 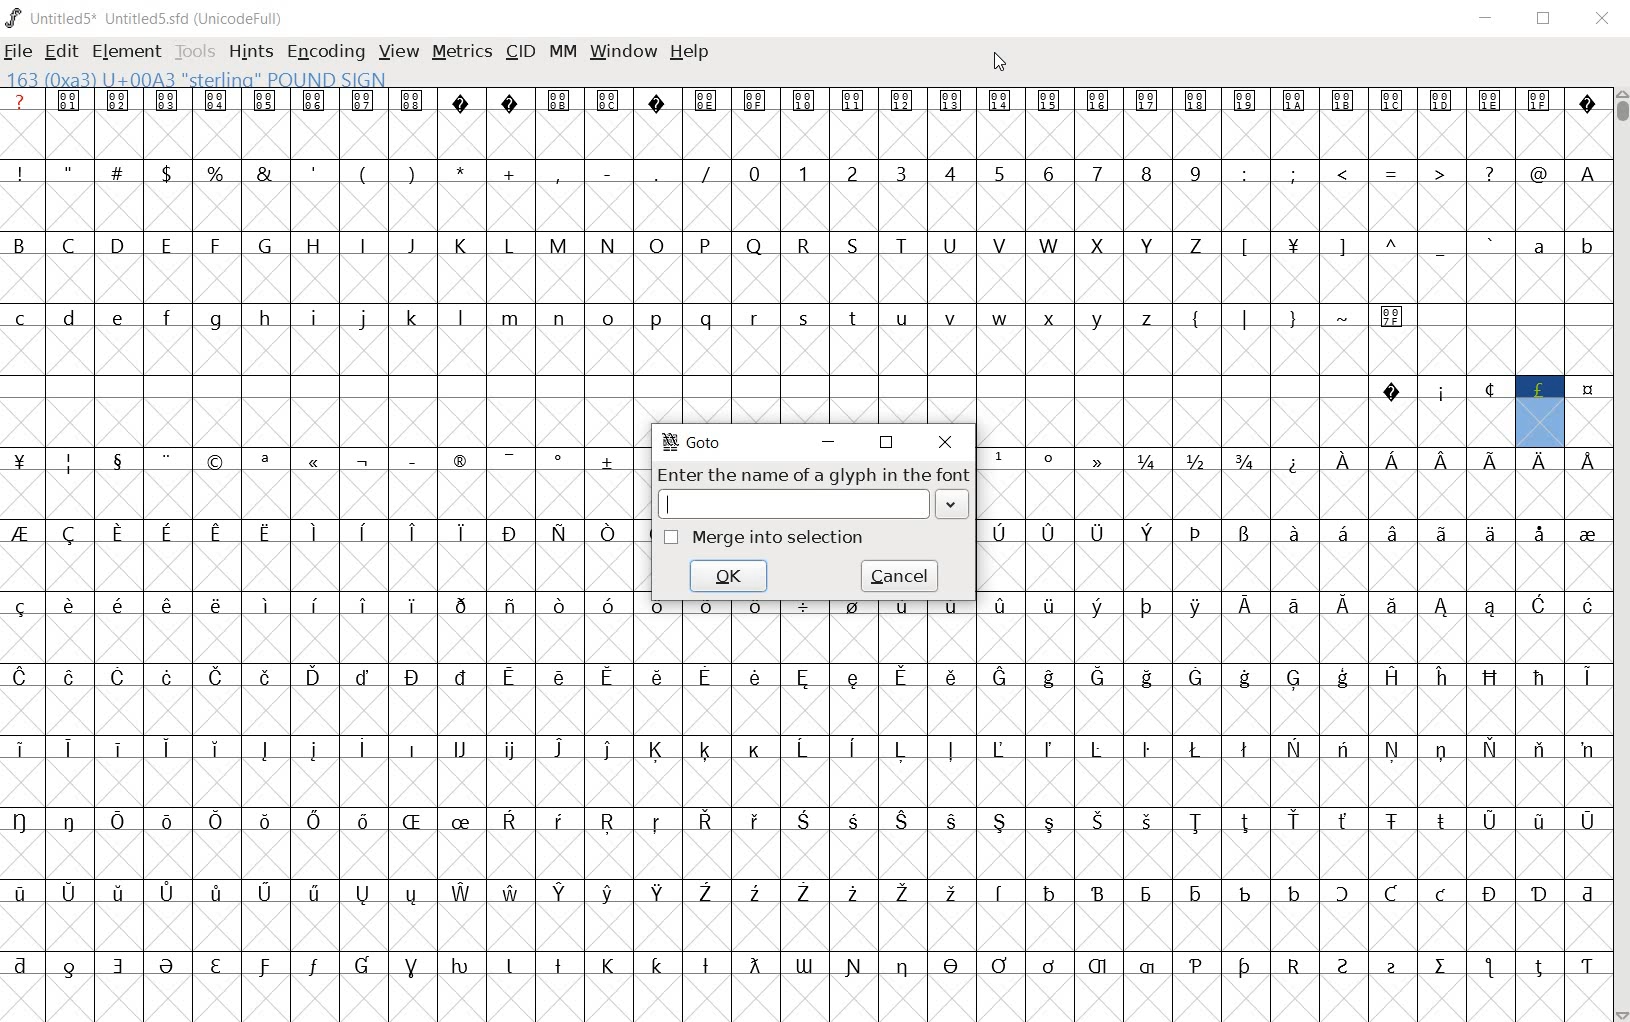 I want to click on CURSOR, so click(x=1000, y=64).